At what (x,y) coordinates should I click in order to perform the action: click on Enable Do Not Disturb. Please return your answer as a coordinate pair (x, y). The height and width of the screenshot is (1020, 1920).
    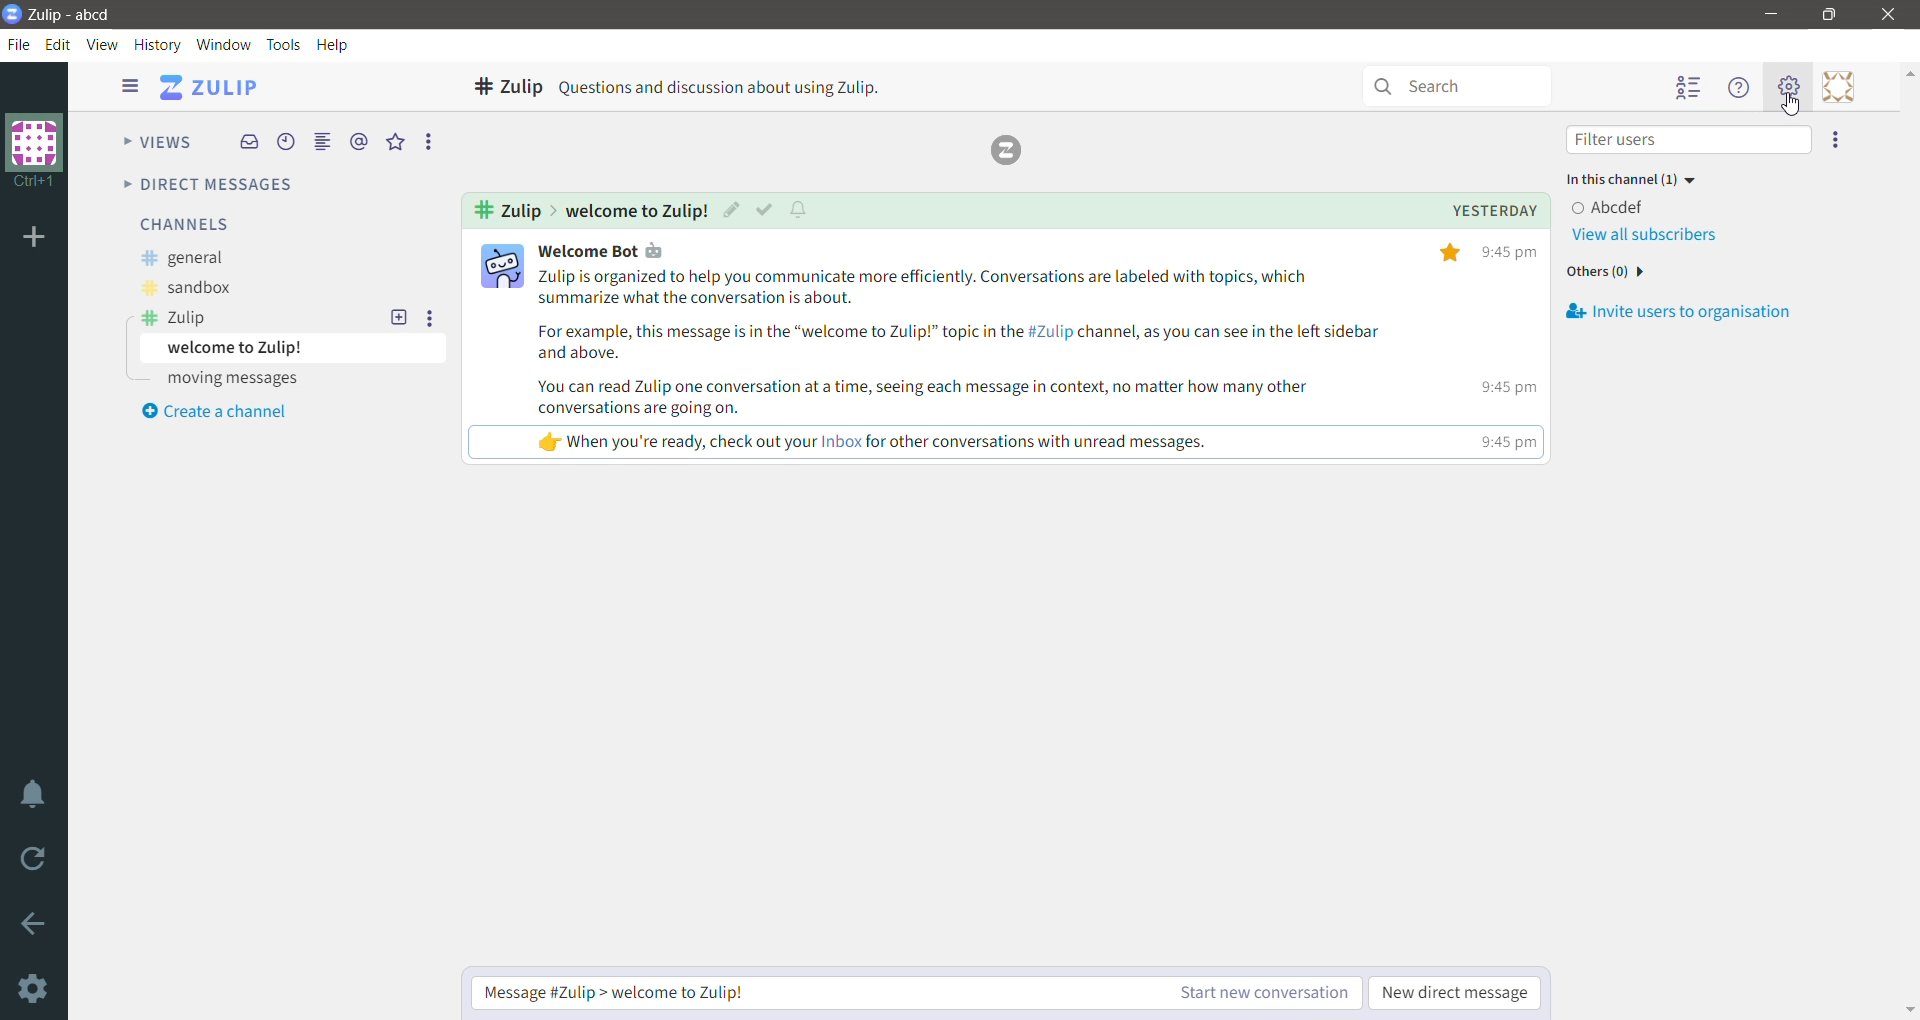
    Looking at the image, I should click on (35, 796).